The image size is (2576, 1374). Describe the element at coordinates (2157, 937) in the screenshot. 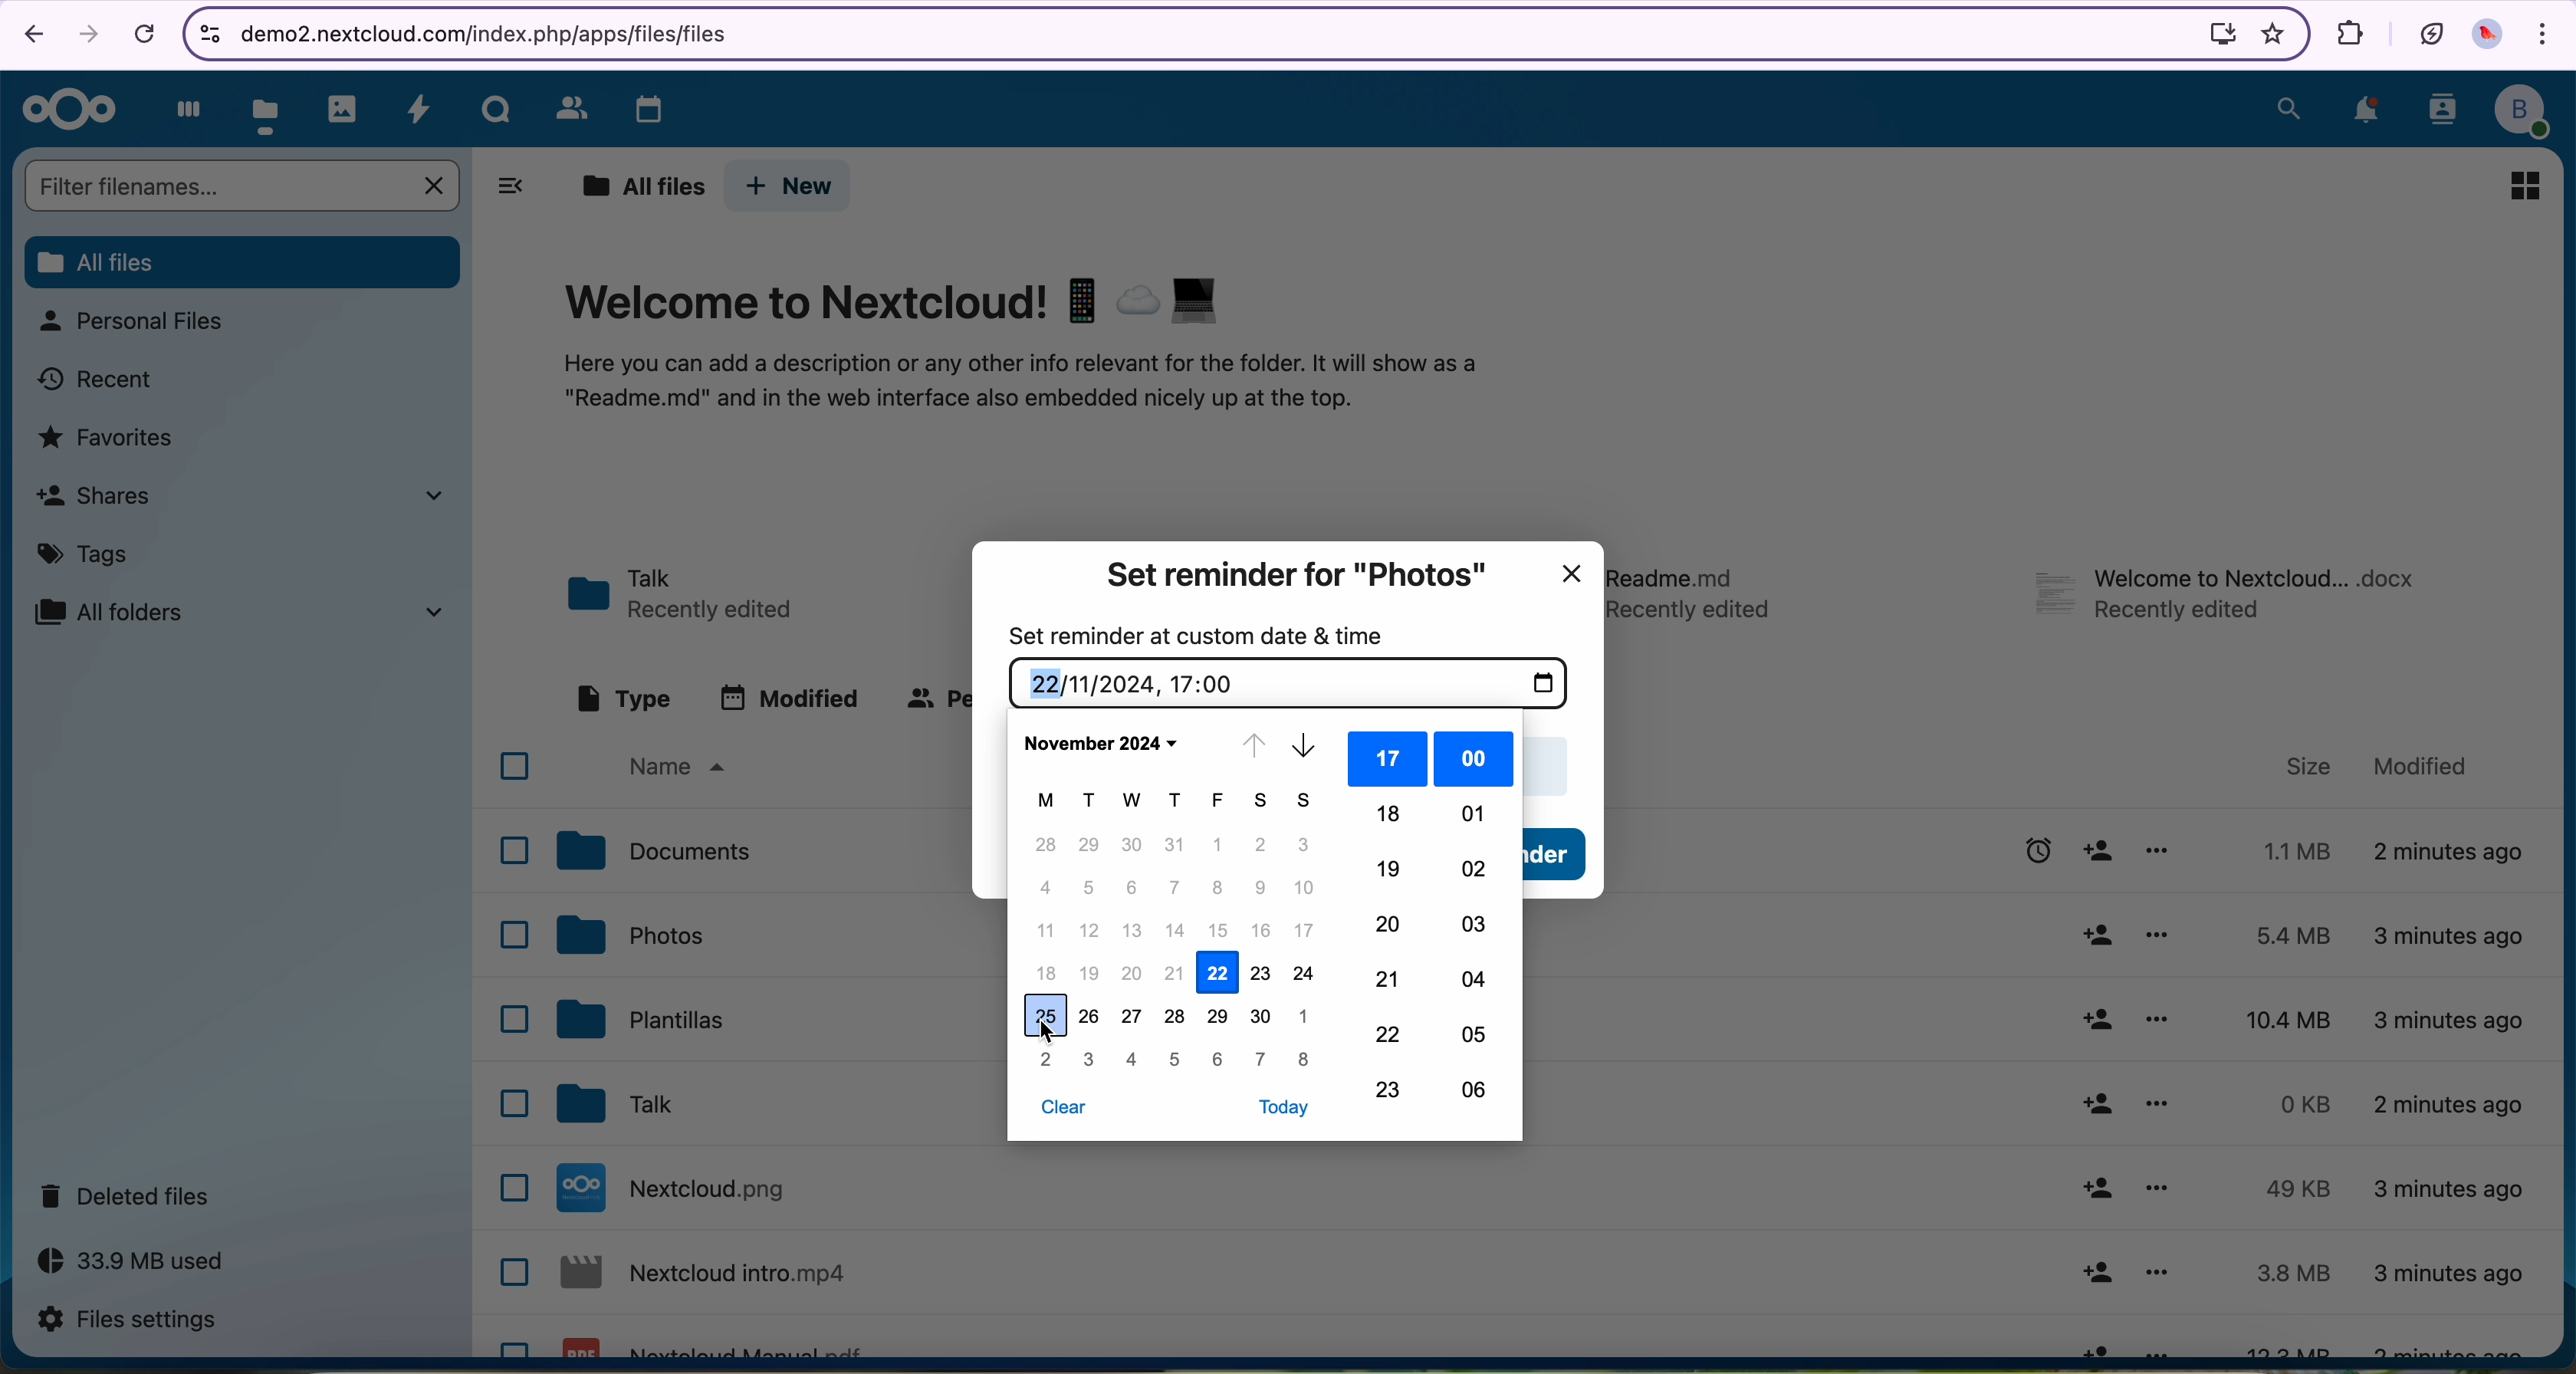

I see `more options opened` at that location.